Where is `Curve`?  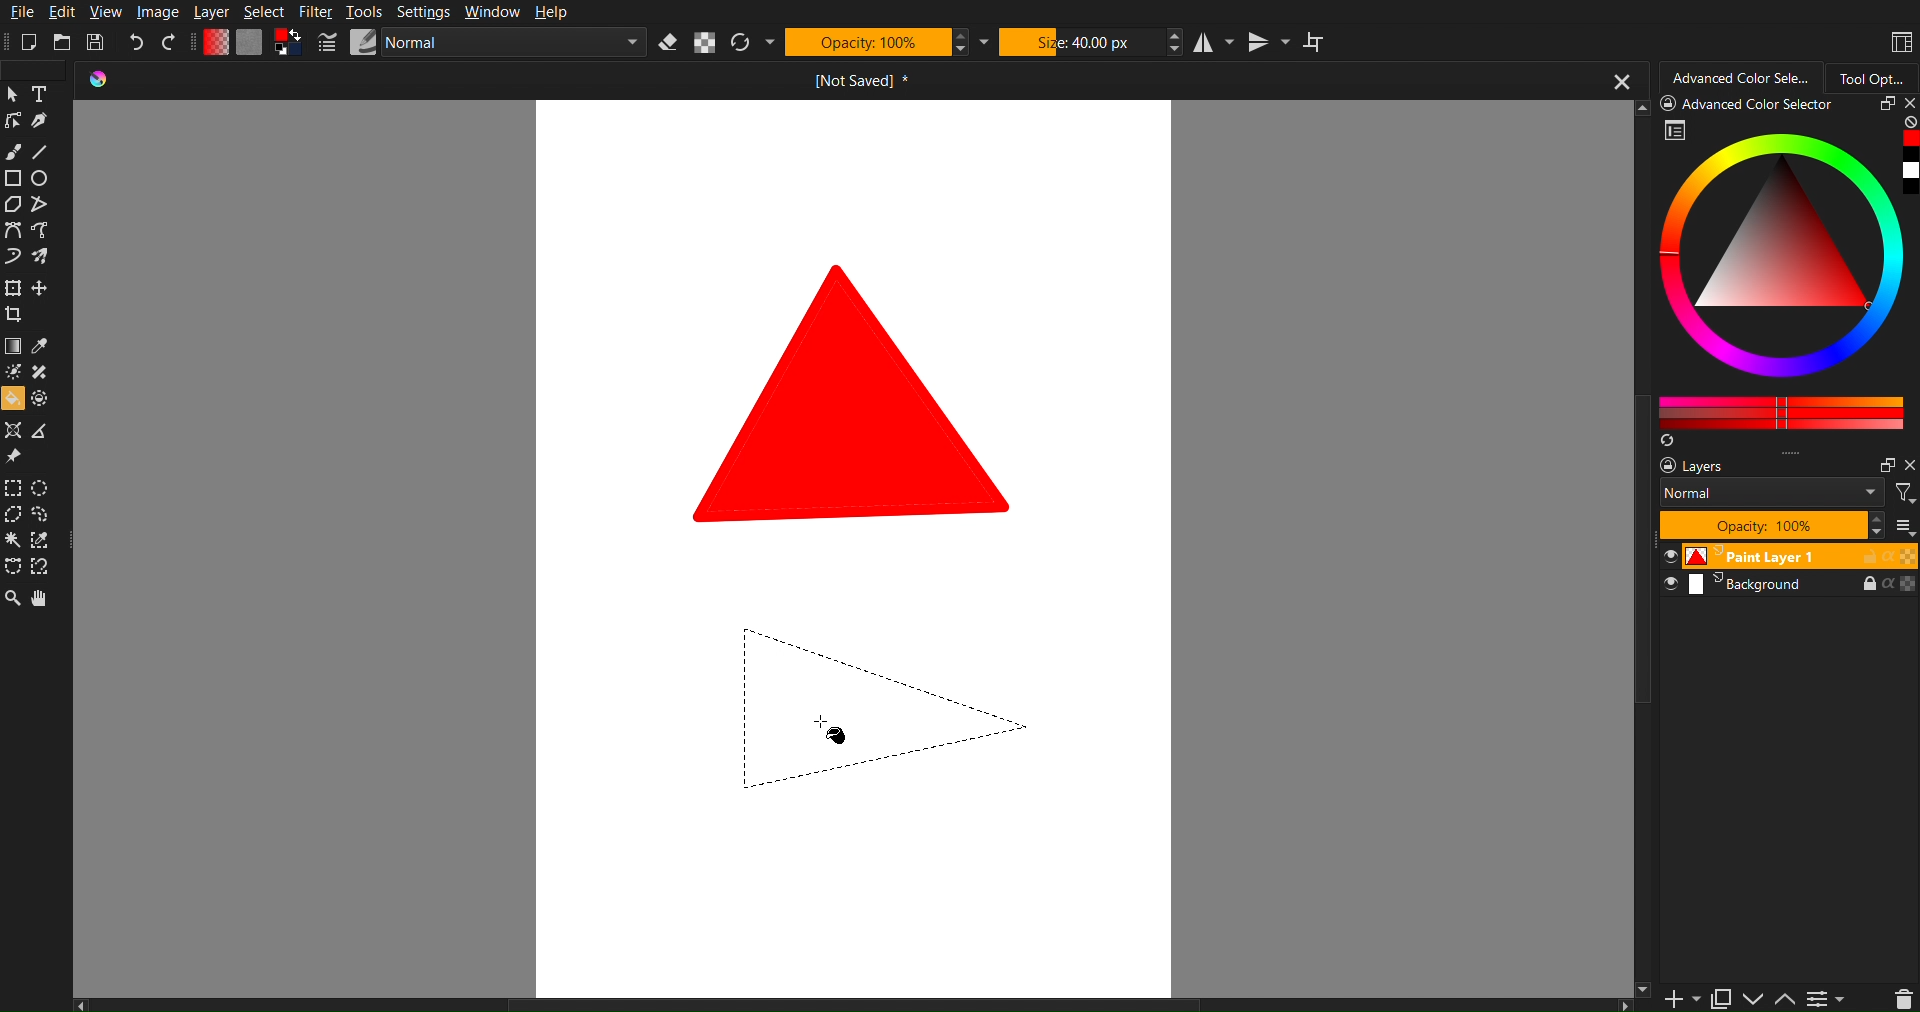 Curve is located at coordinates (12, 259).